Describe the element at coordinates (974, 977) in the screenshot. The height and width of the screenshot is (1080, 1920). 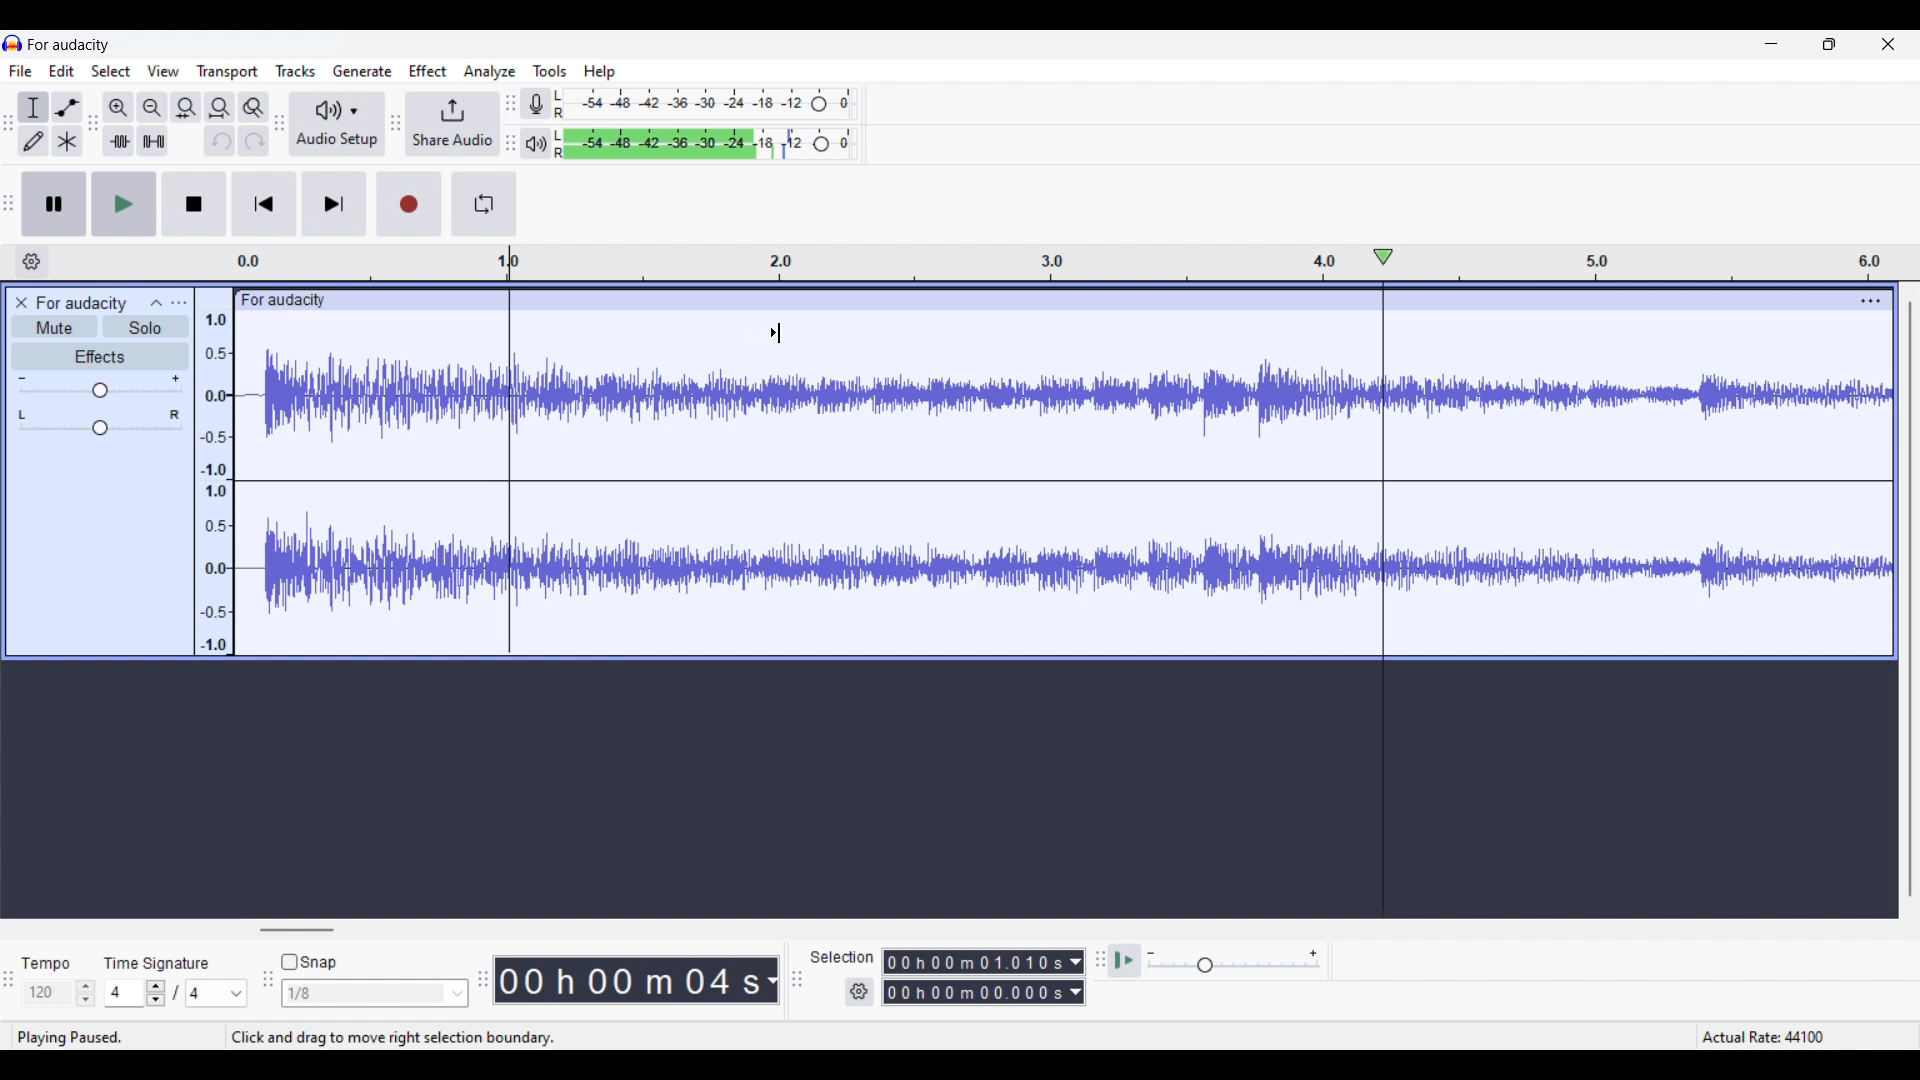
I see `0 0 h 0 0 m 0 0 0 0 0 s     0 0 h 02 m 1 3 0 6 8 s` at that location.